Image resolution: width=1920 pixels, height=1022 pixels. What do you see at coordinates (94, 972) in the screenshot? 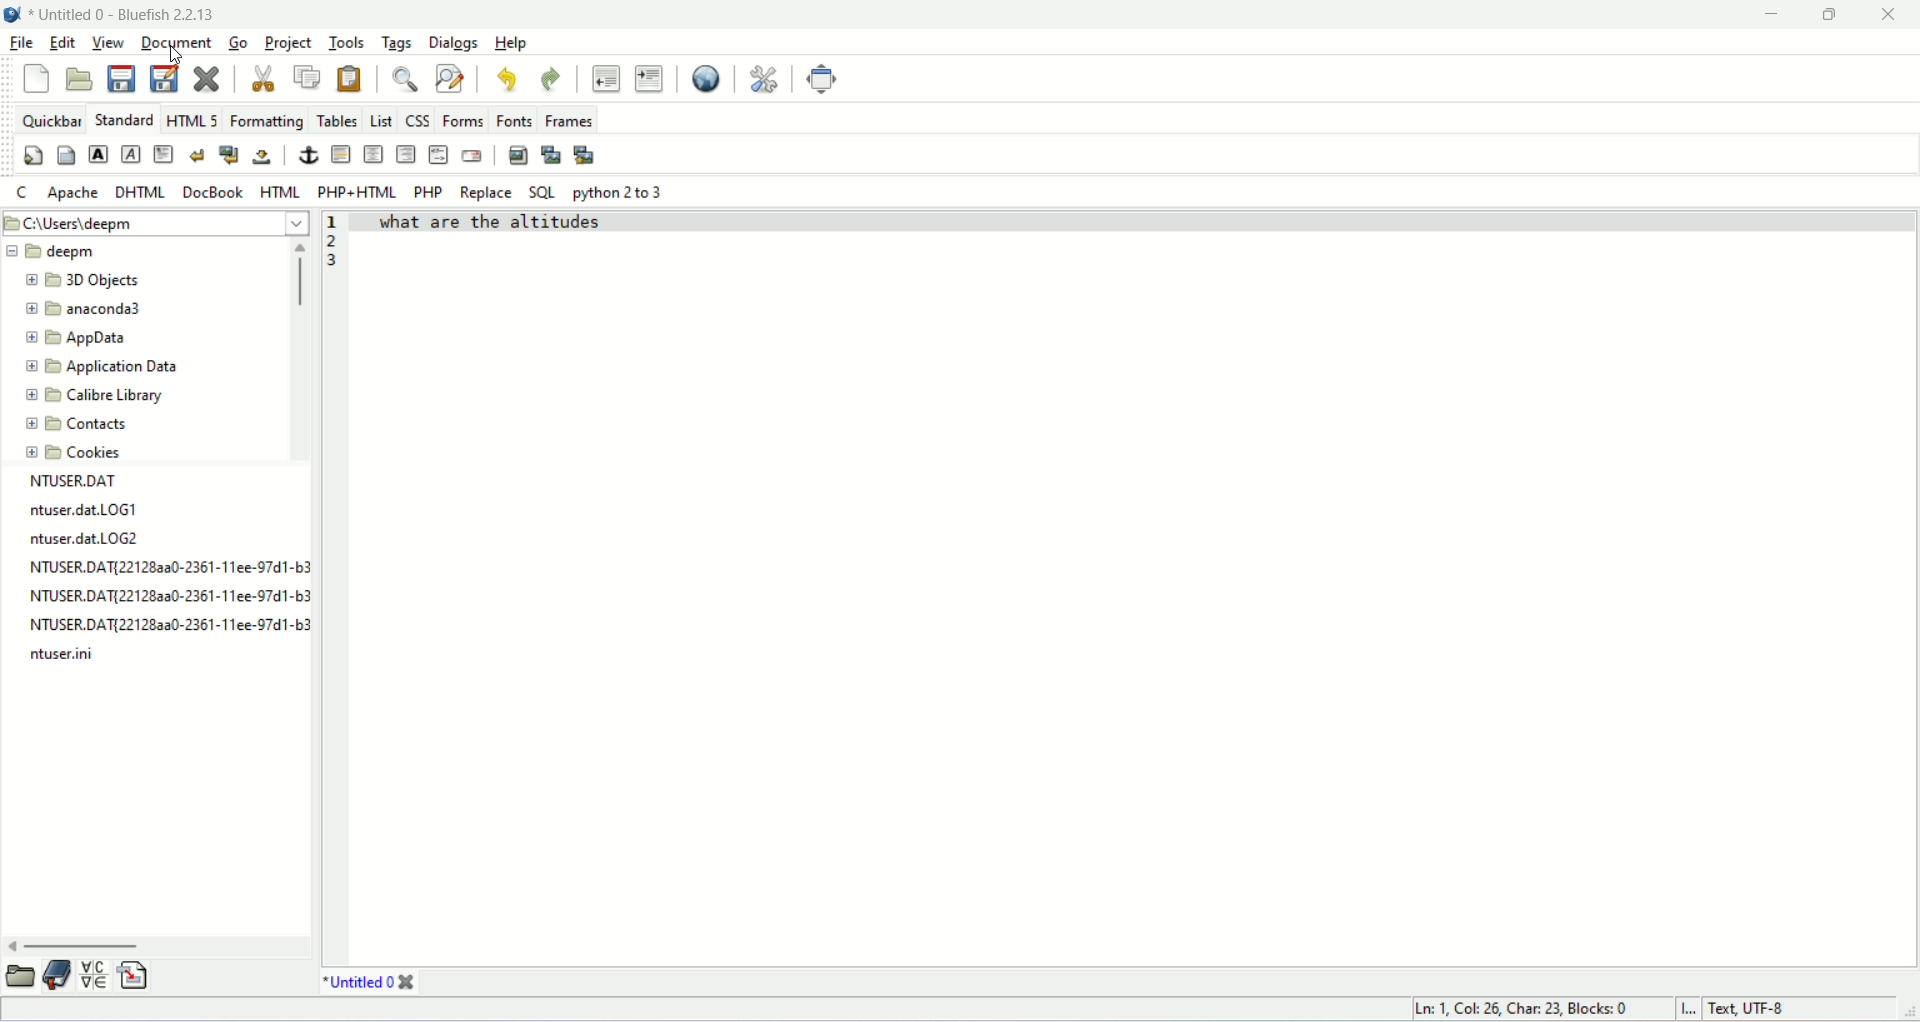
I see `insert special character` at bounding box center [94, 972].